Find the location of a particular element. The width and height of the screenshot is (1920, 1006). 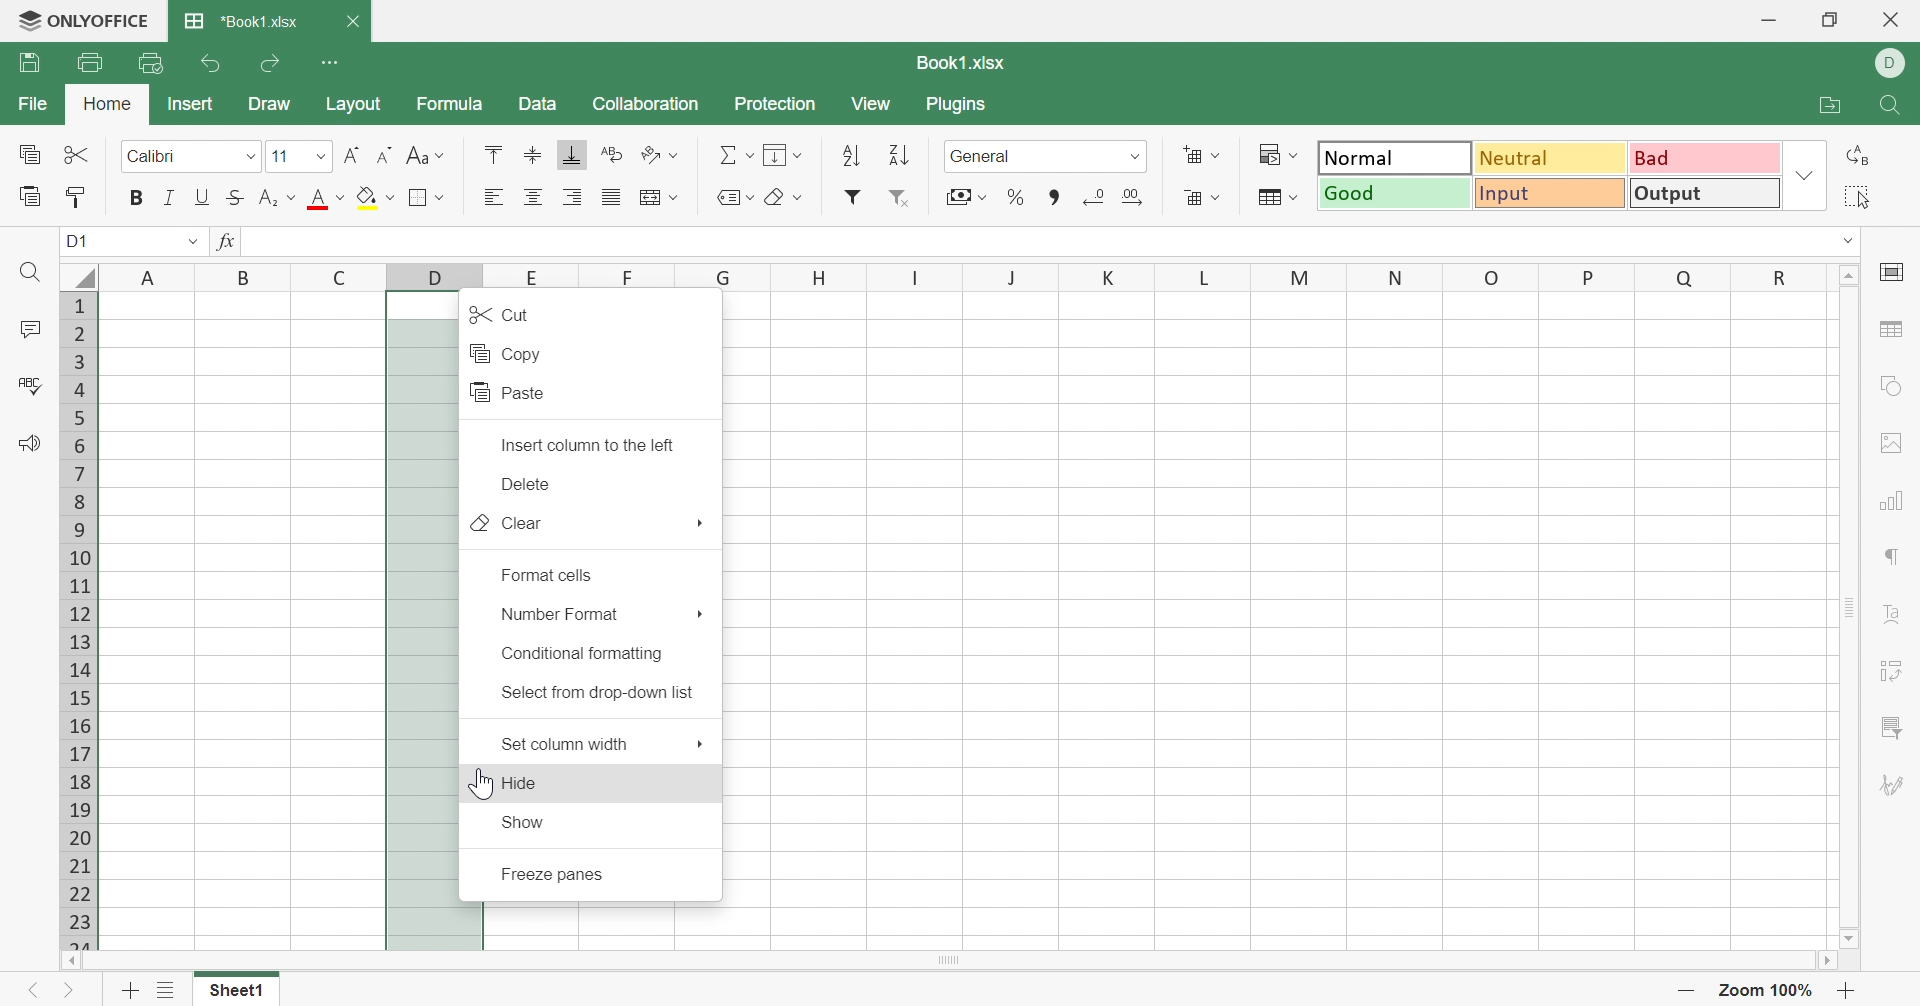

Add sheet is located at coordinates (126, 989).